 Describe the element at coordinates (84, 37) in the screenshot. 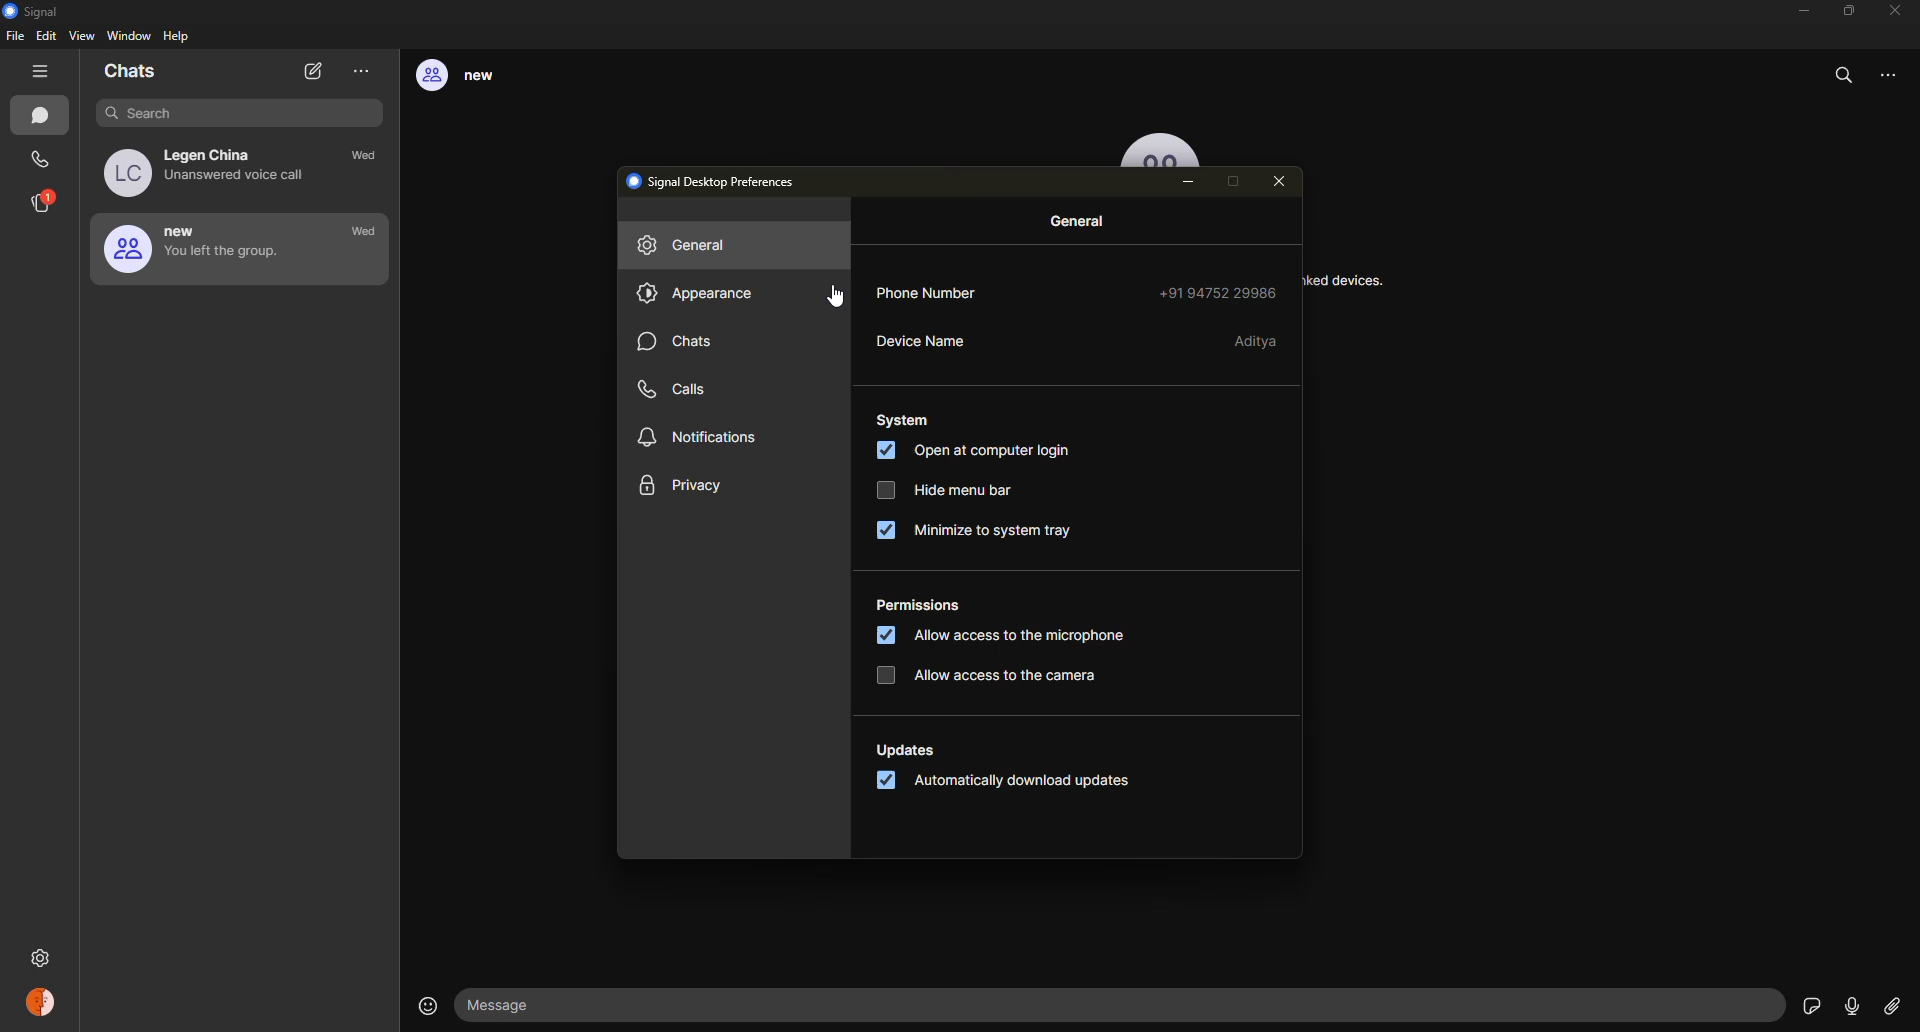

I see `view` at that location.